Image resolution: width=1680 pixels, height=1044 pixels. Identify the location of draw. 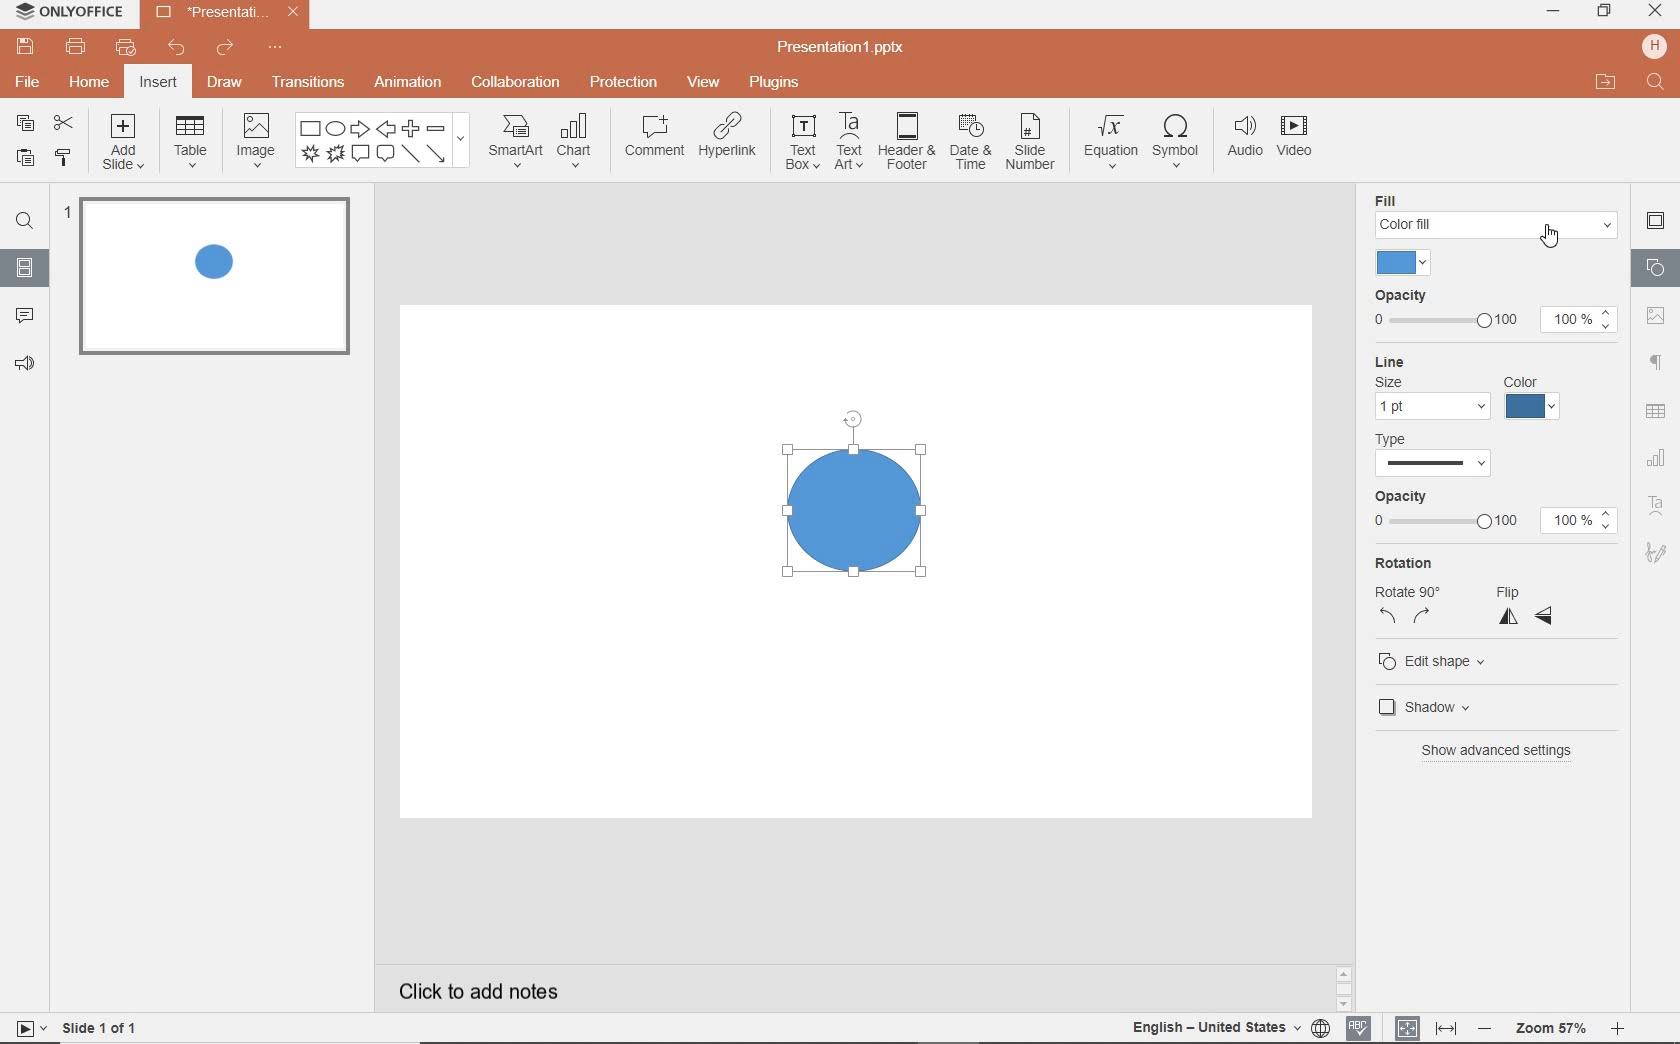
(225, 86).